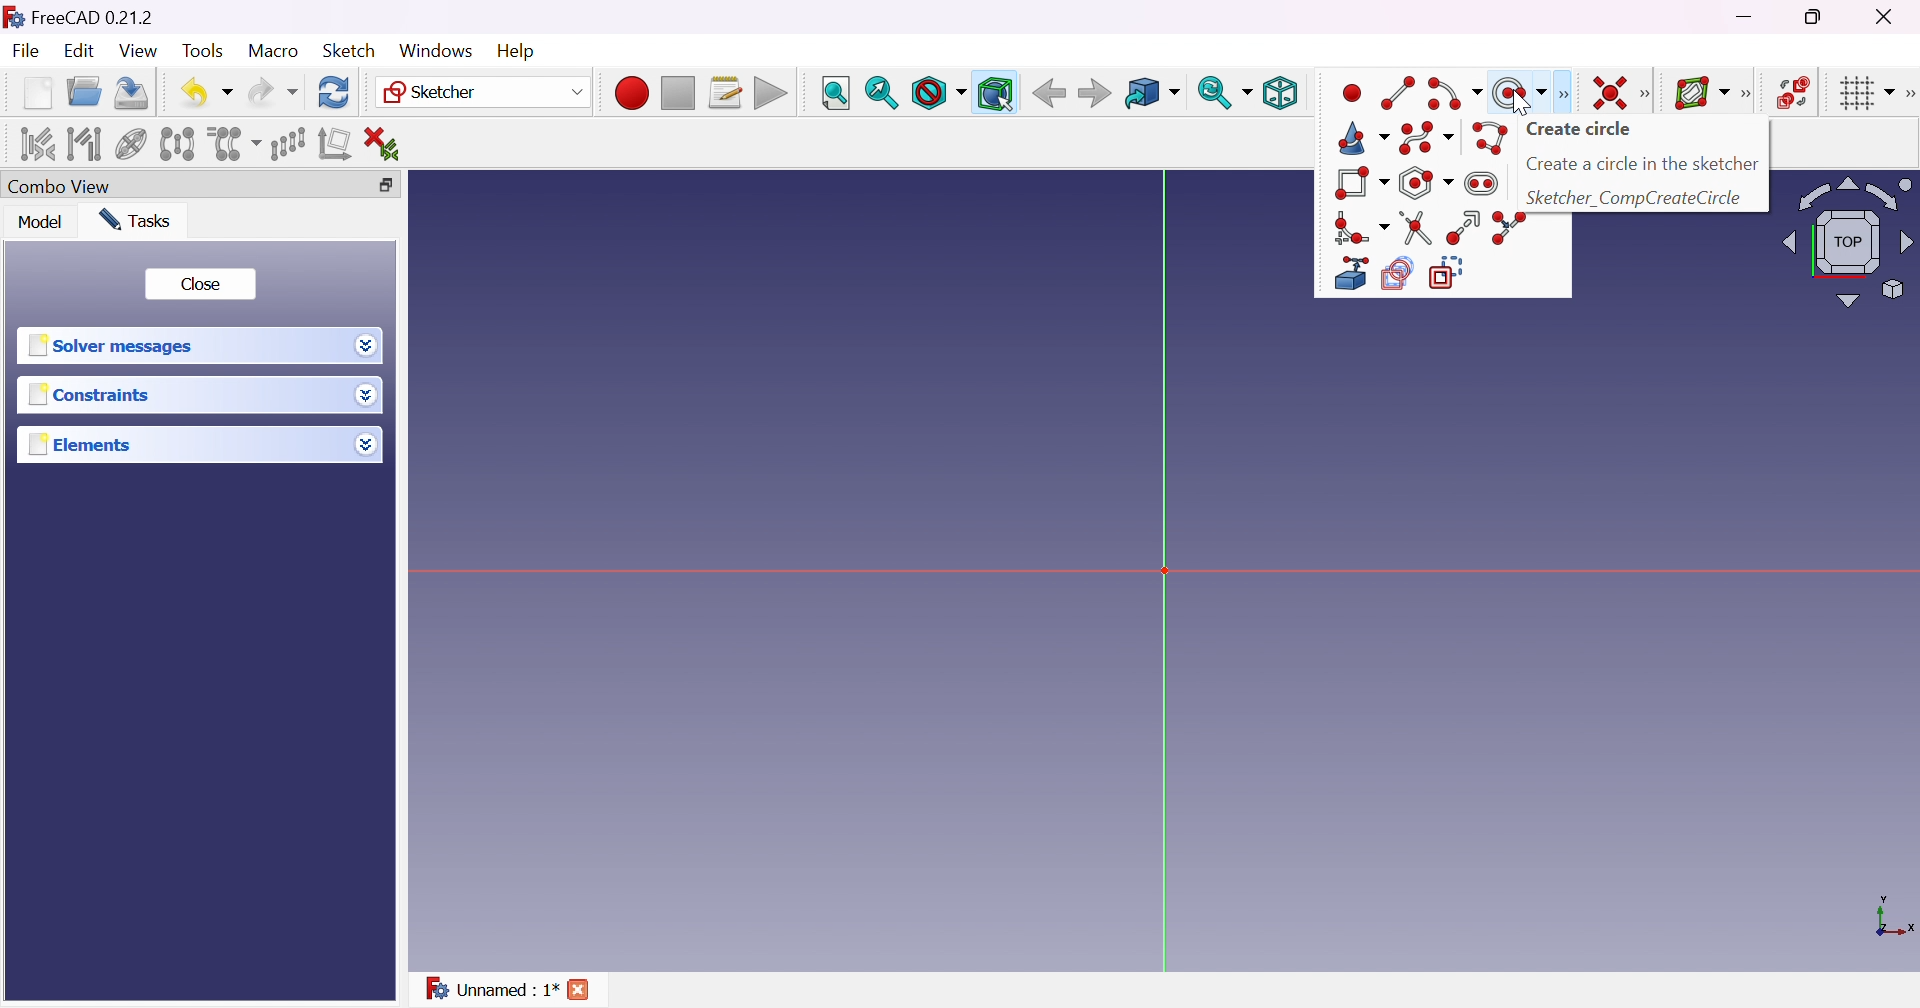 This screenshot has height=1008, width=1920. What do you see at coordinates (1745, 17) in the screenshot?
I see `Minimize` at bounding box center [1745, 17].